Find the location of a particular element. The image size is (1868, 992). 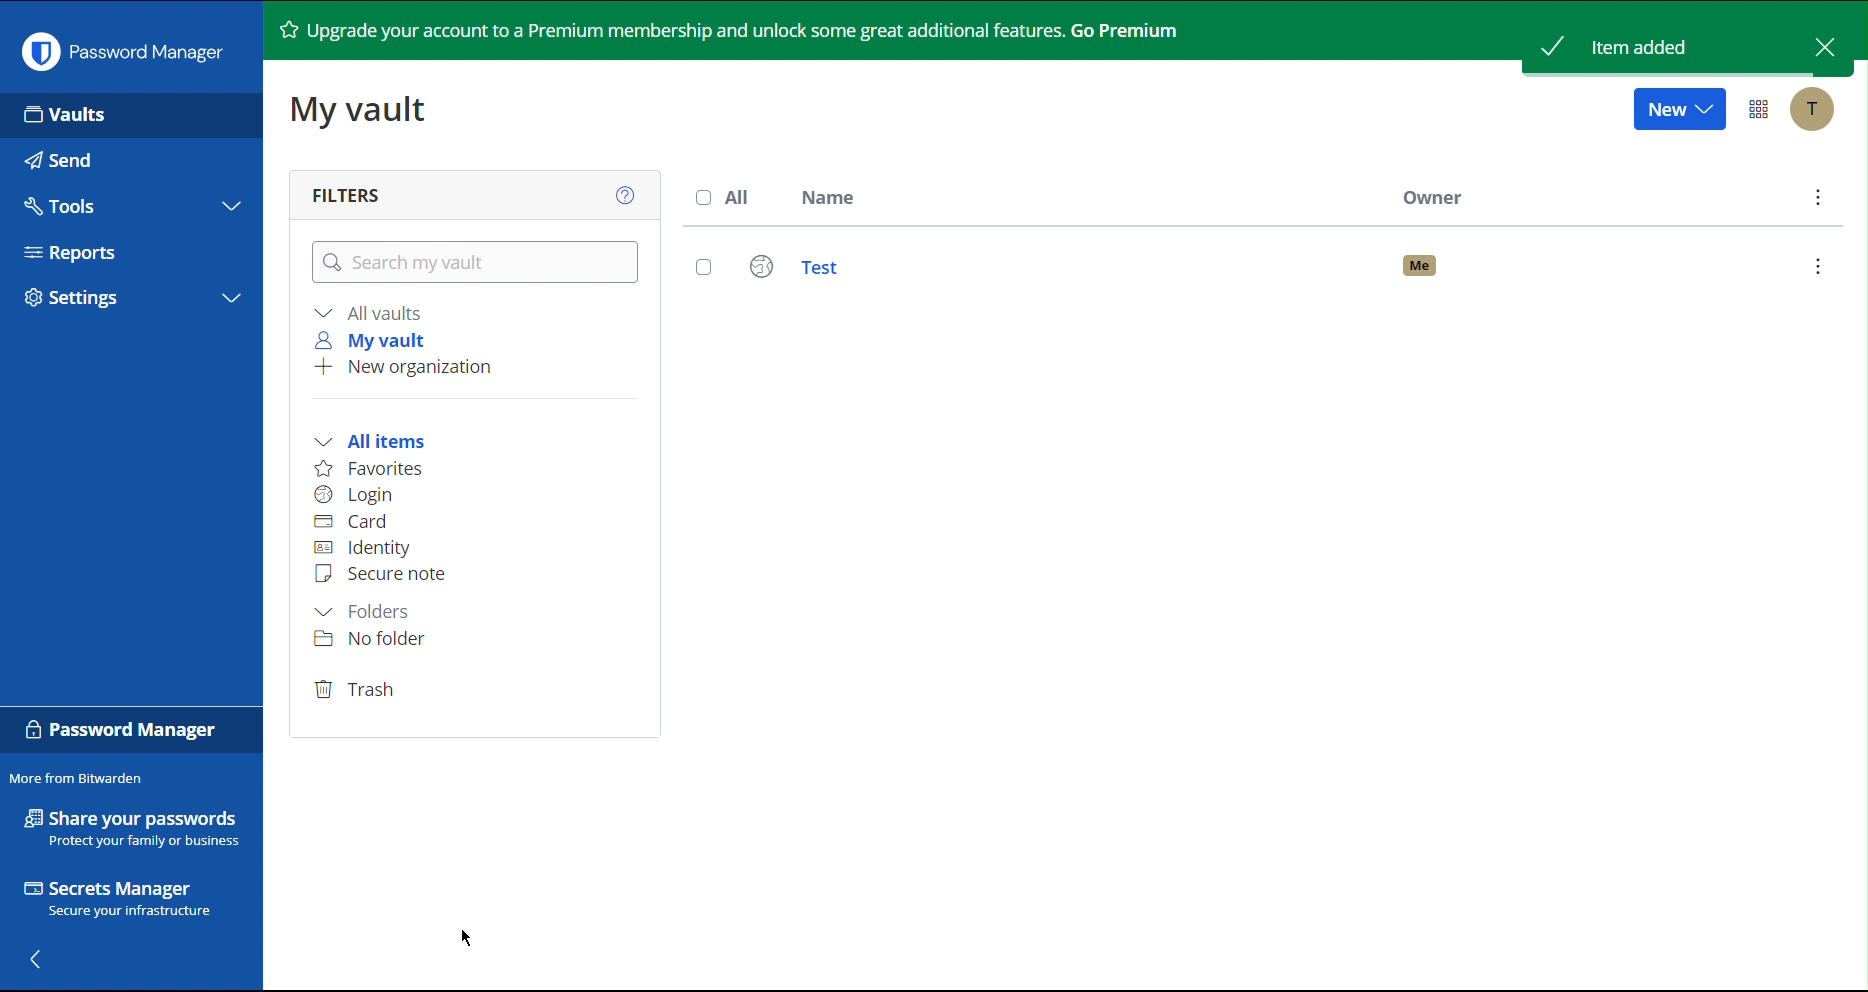

Favorites is located at coordinates (368, 471).